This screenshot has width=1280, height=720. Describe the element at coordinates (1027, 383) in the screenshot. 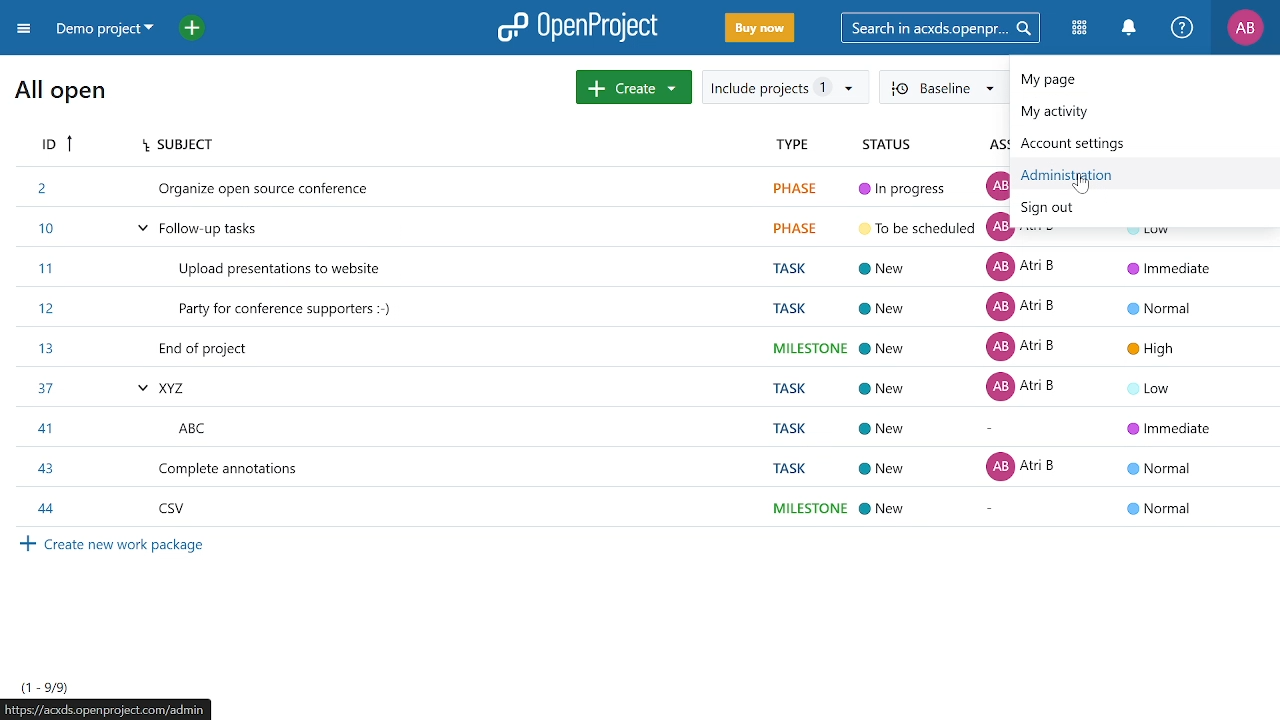

I see `task assignee` at that location.